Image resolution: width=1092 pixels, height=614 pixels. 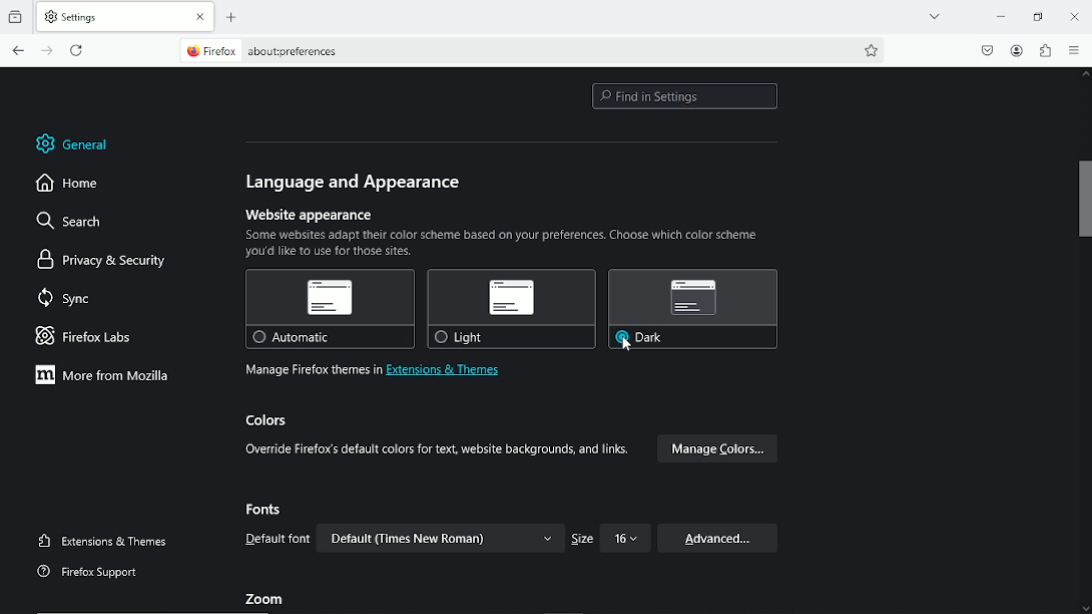 What do you see at coordinates (15, 17) in the screenshot?
I see `View recent browsing` at bounding box center [15, 17].